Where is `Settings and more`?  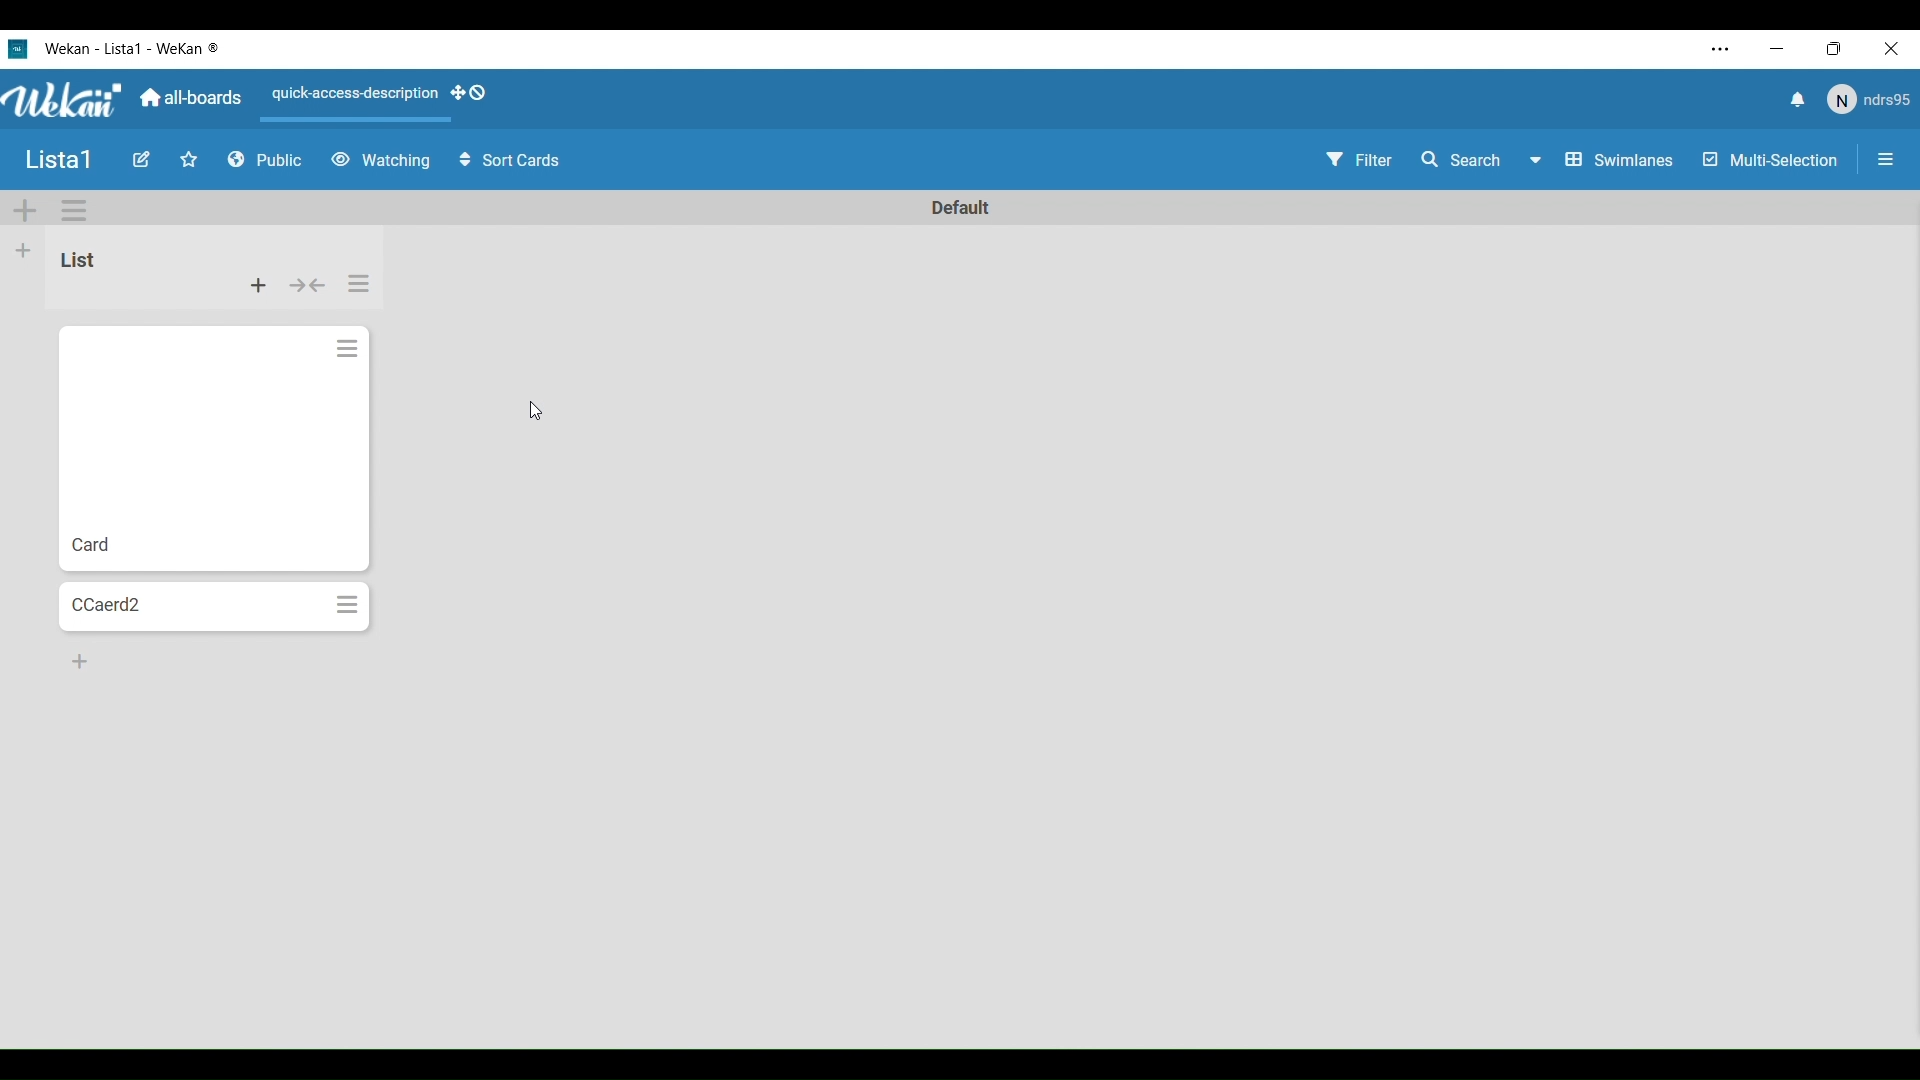 Settings and more is located at coordinates (1722, 49).